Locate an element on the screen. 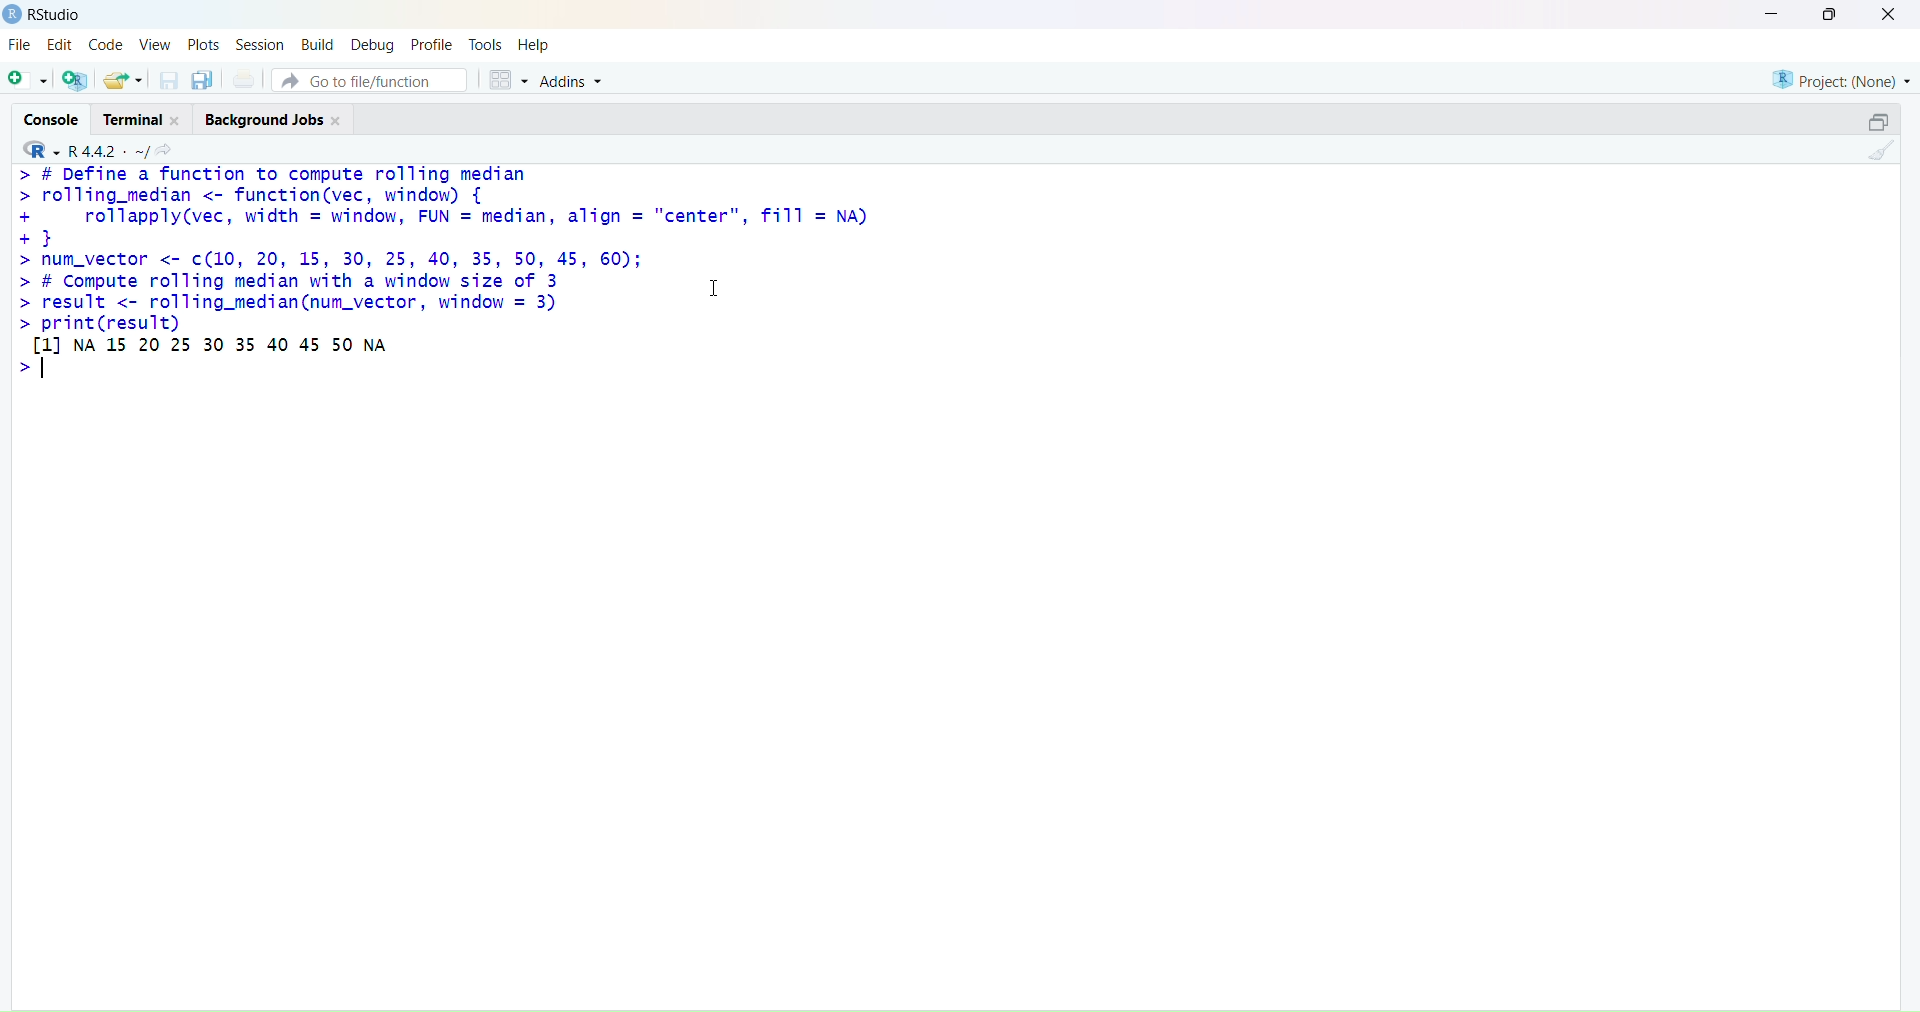 Image resolution: width=1920 pixels, height=1012 pixels. file is located at coordinates (18, 43).